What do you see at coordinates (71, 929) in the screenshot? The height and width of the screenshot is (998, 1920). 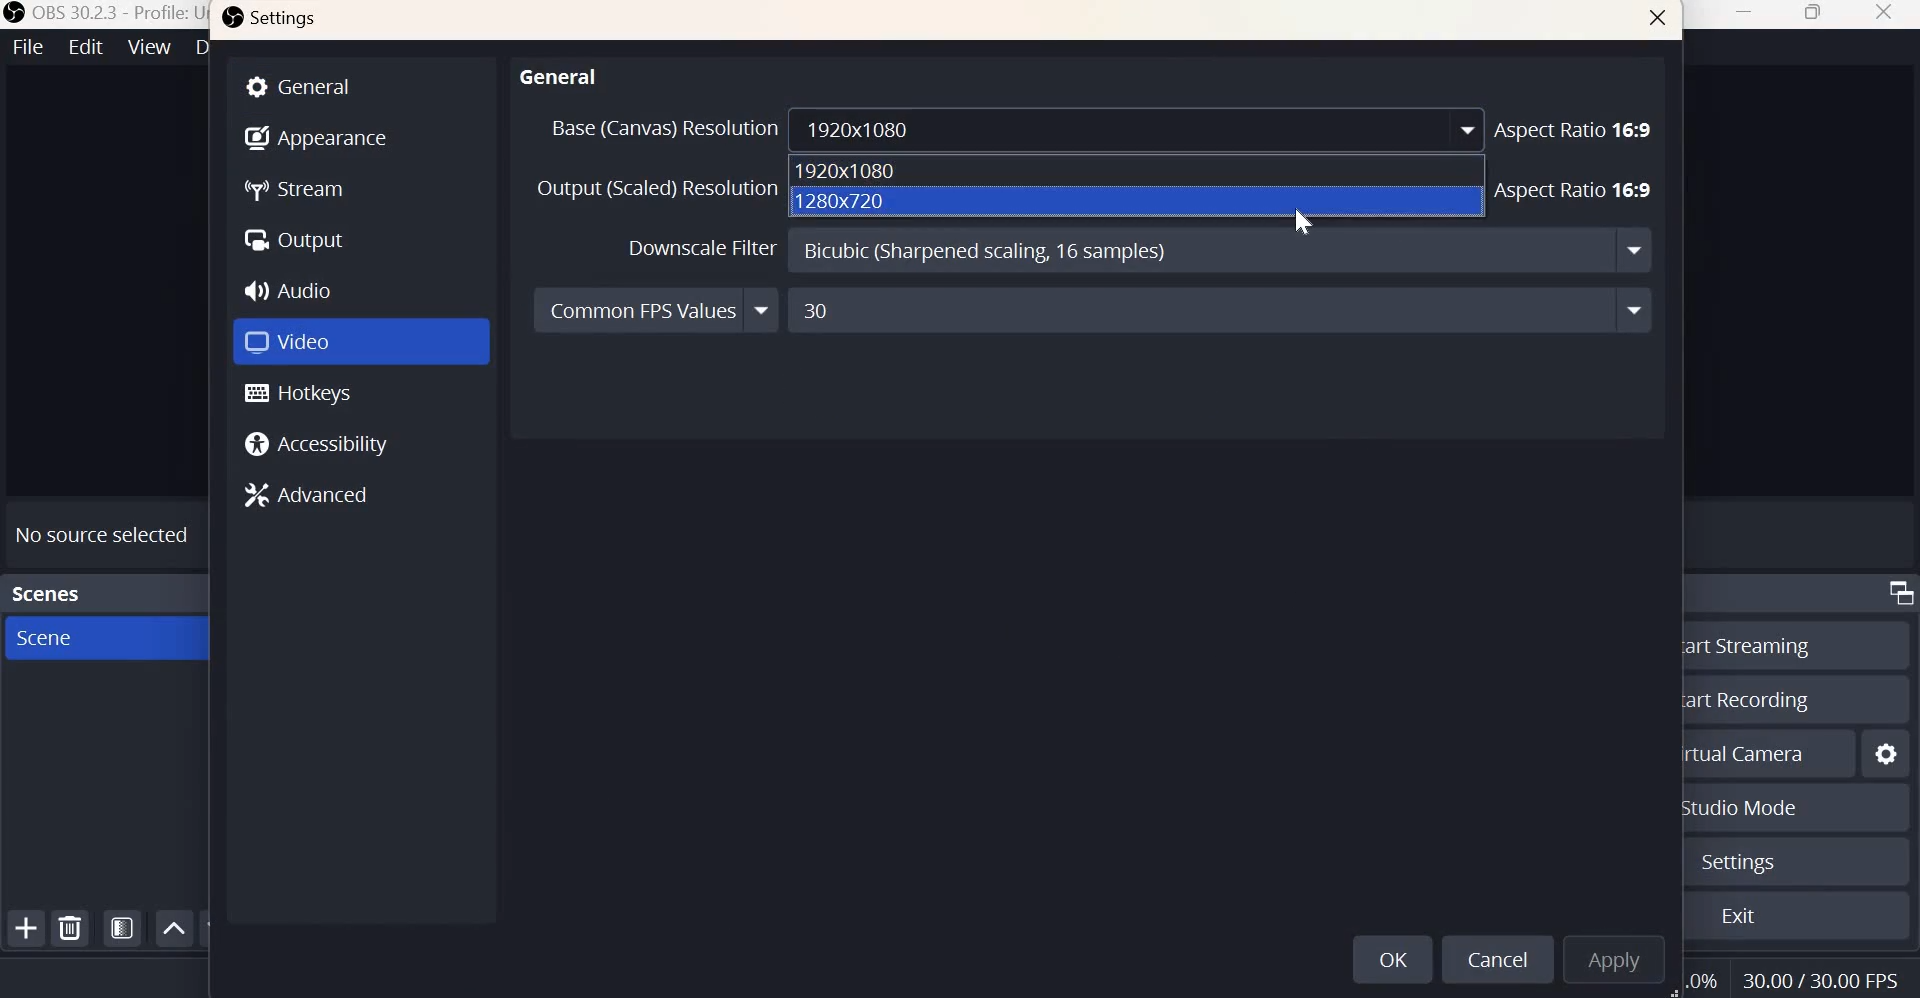 I see `remove selected scene ` at bounding box center [71, 929].